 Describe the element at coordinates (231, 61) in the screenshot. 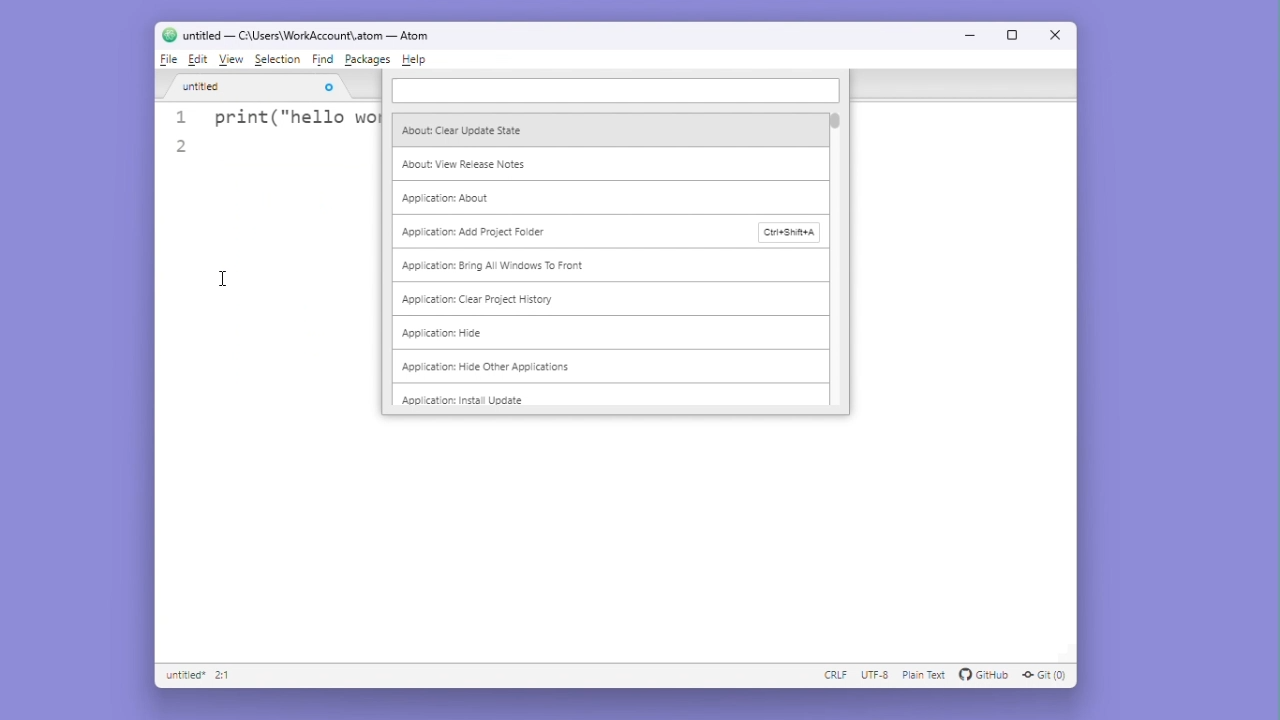

I see `view ` at that location.